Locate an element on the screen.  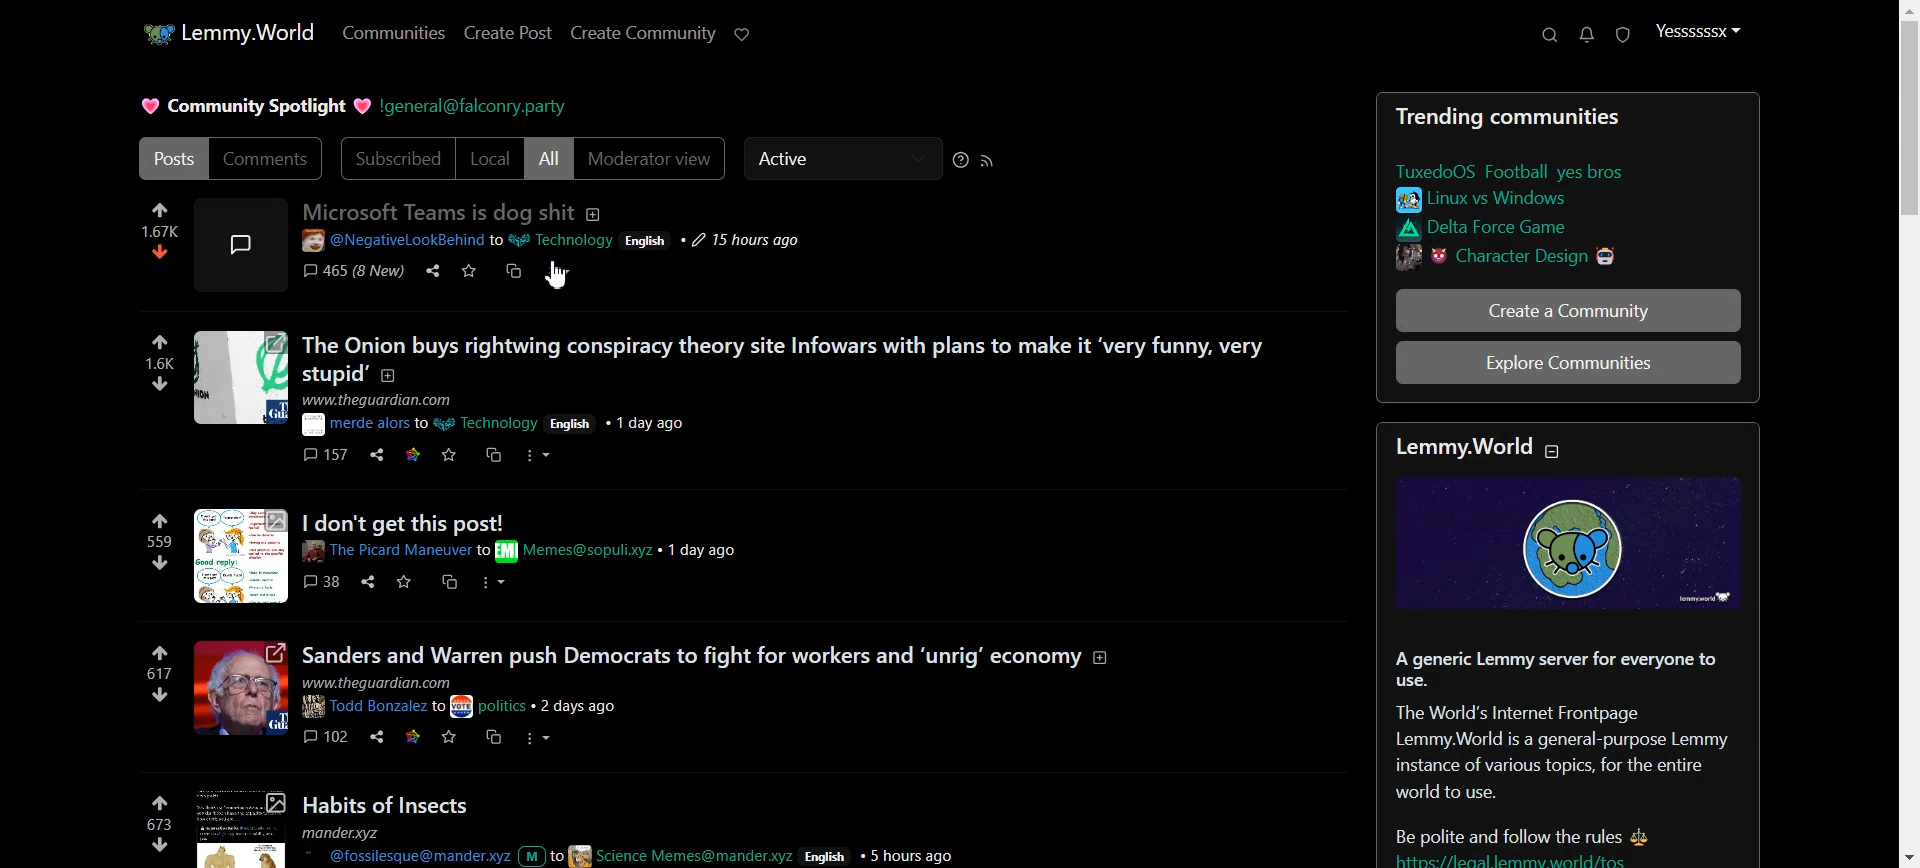
text is located at coordinates (1490, 450).